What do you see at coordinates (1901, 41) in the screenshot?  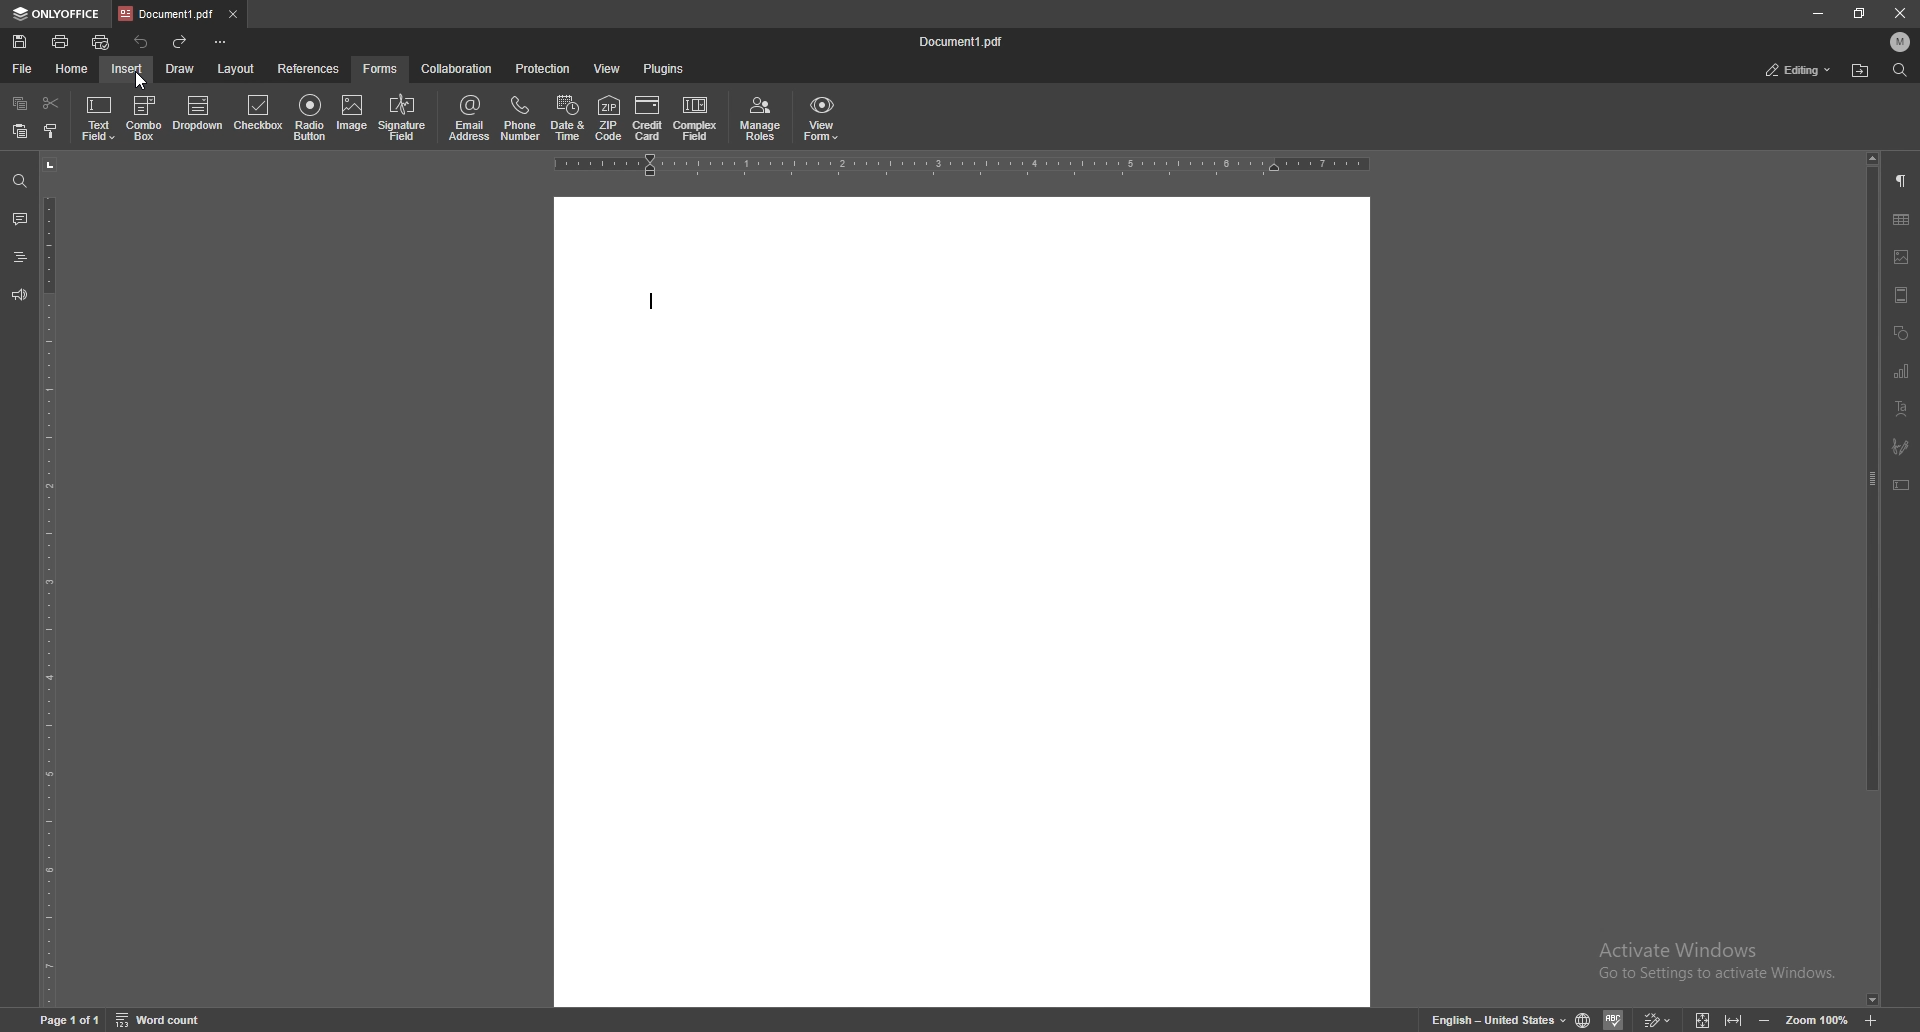 I see `profile` at bounding box center [1901, 41].